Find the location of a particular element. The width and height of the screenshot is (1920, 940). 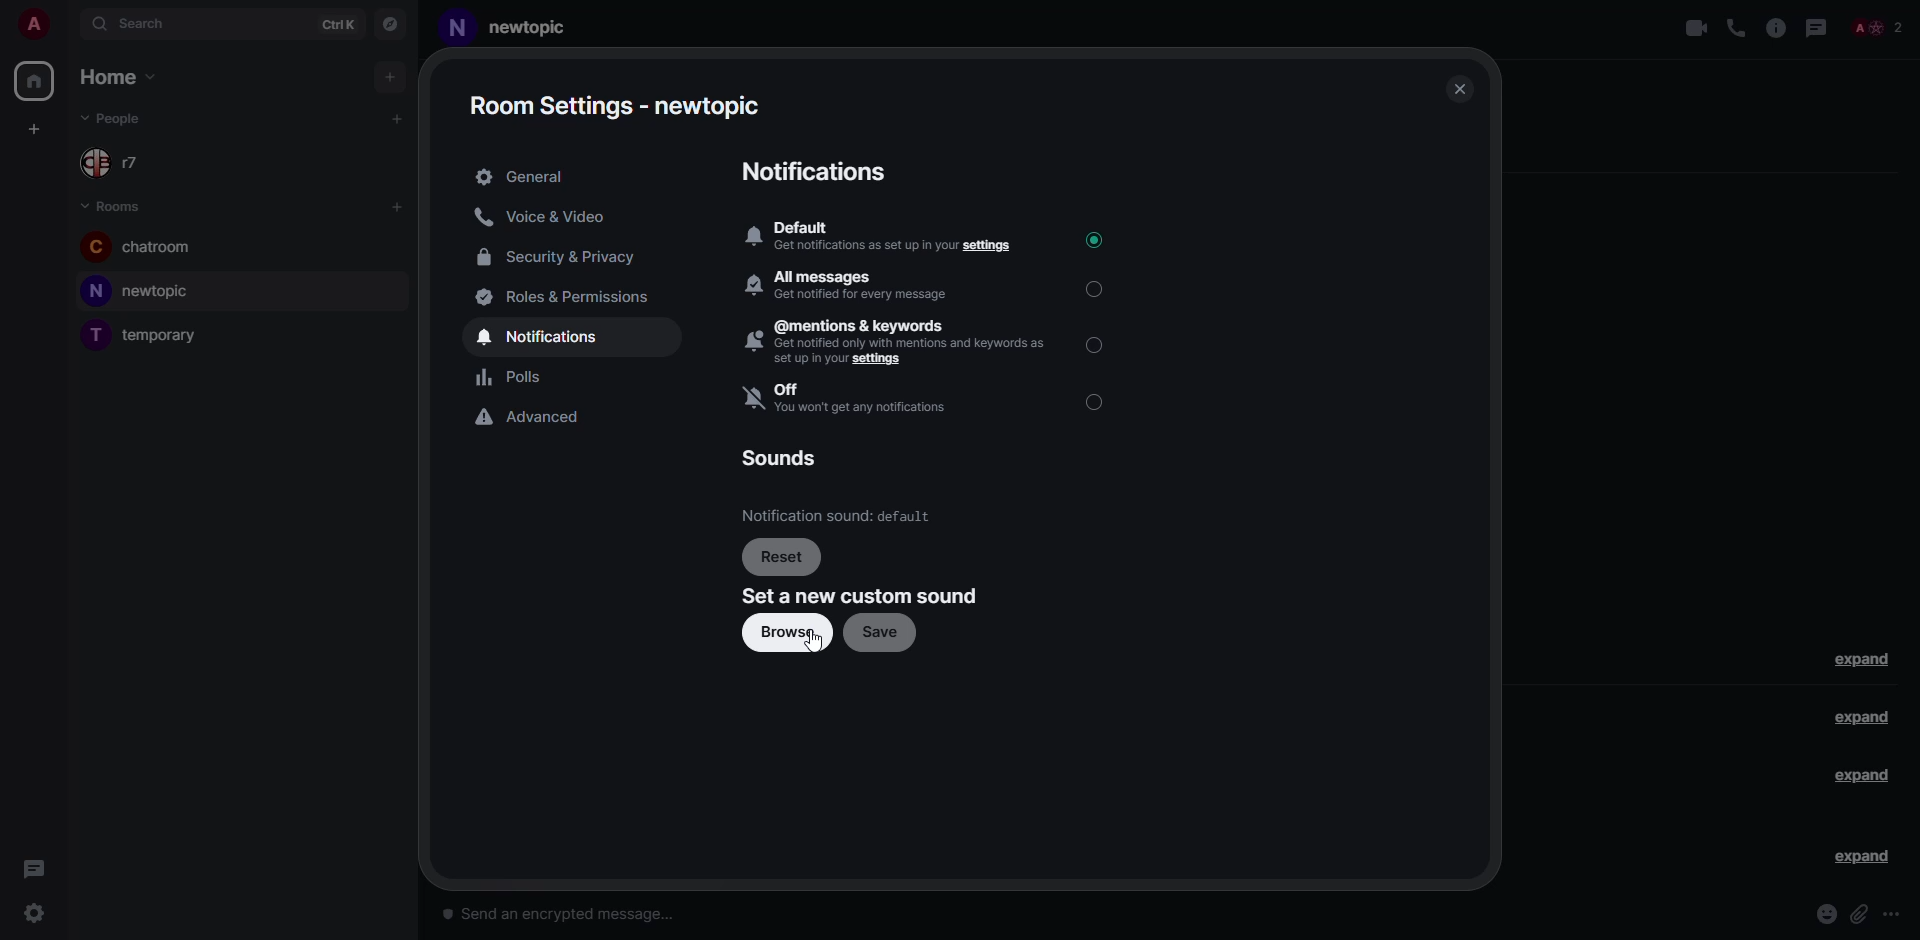

save is located at coordinates (878, 632).